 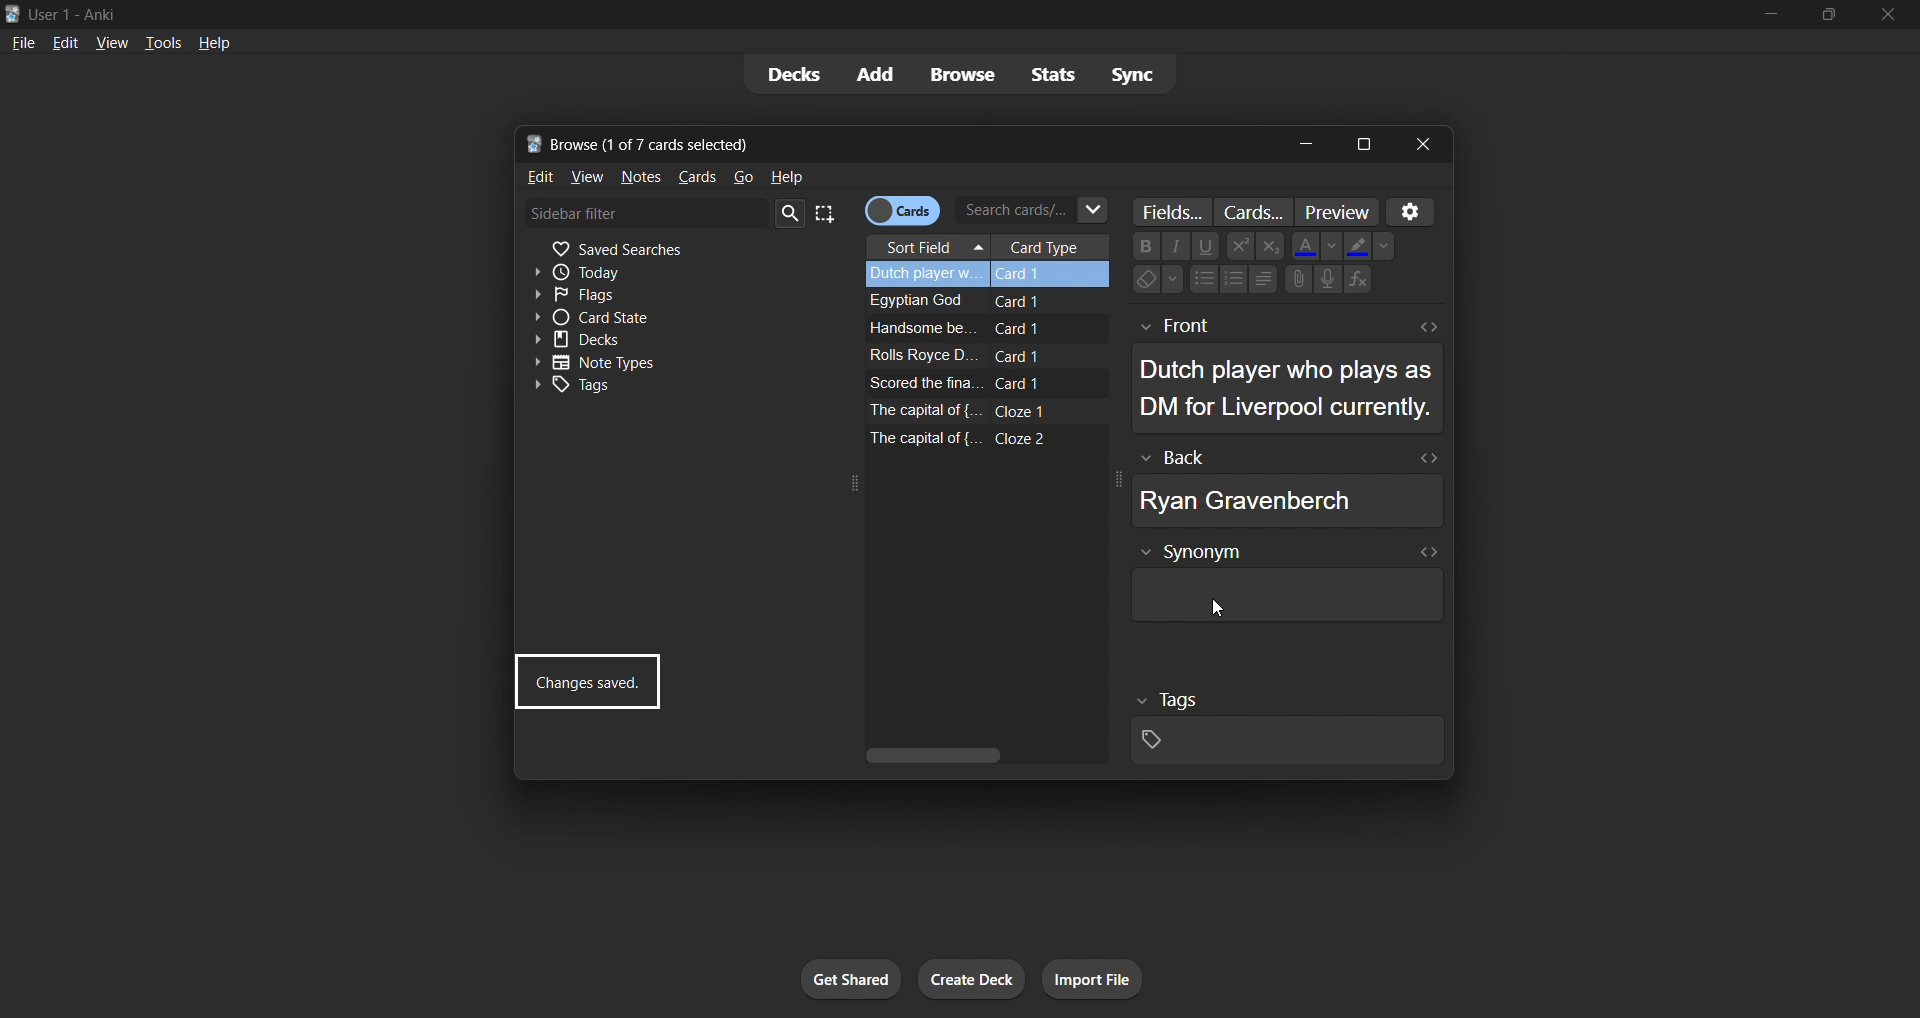 What do you see at coordinates (1303, 246) in the screenshot?
I see `Font Color` at bounding box center [1303, 246].